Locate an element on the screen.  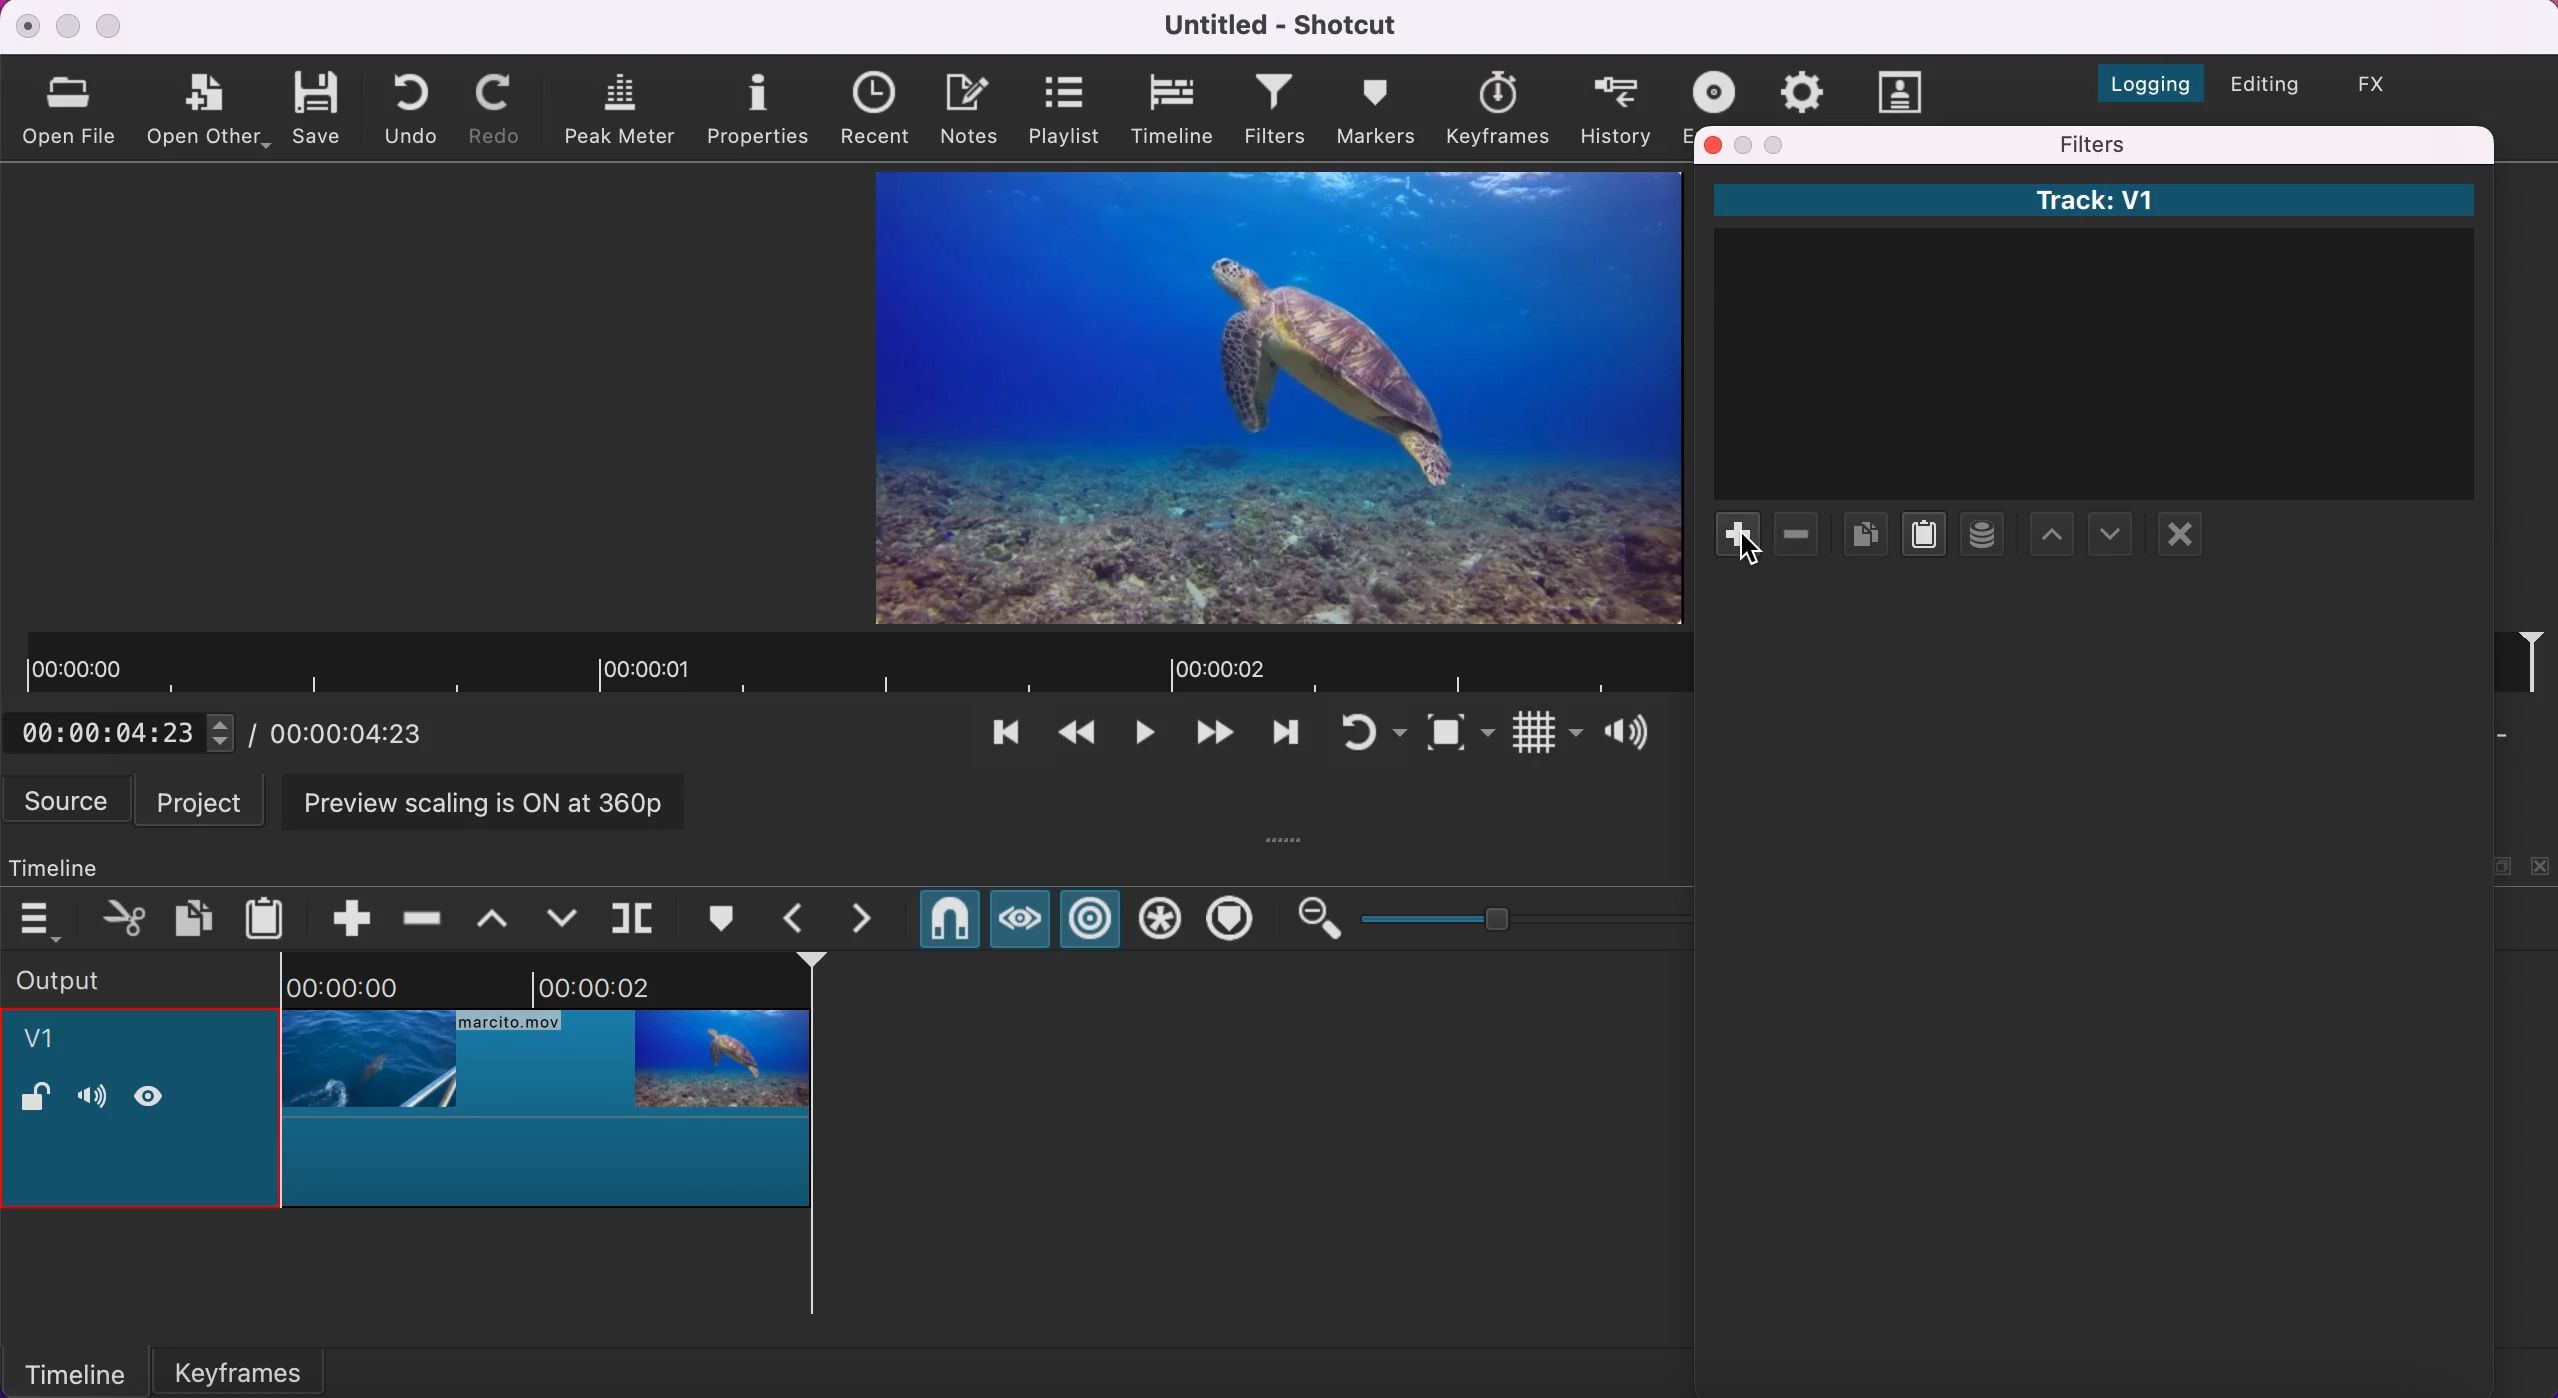
next marker is located at coordinates (874, 919).